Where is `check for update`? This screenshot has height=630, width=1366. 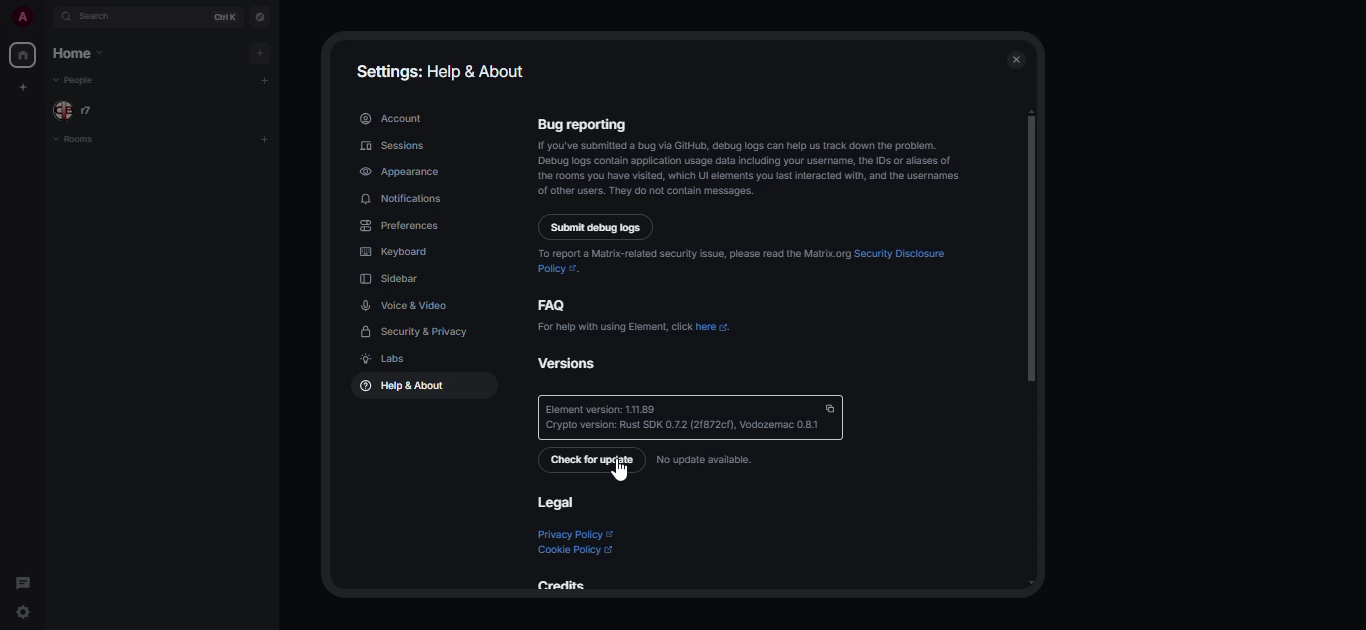 check for update is located at coordinates (594, 460).